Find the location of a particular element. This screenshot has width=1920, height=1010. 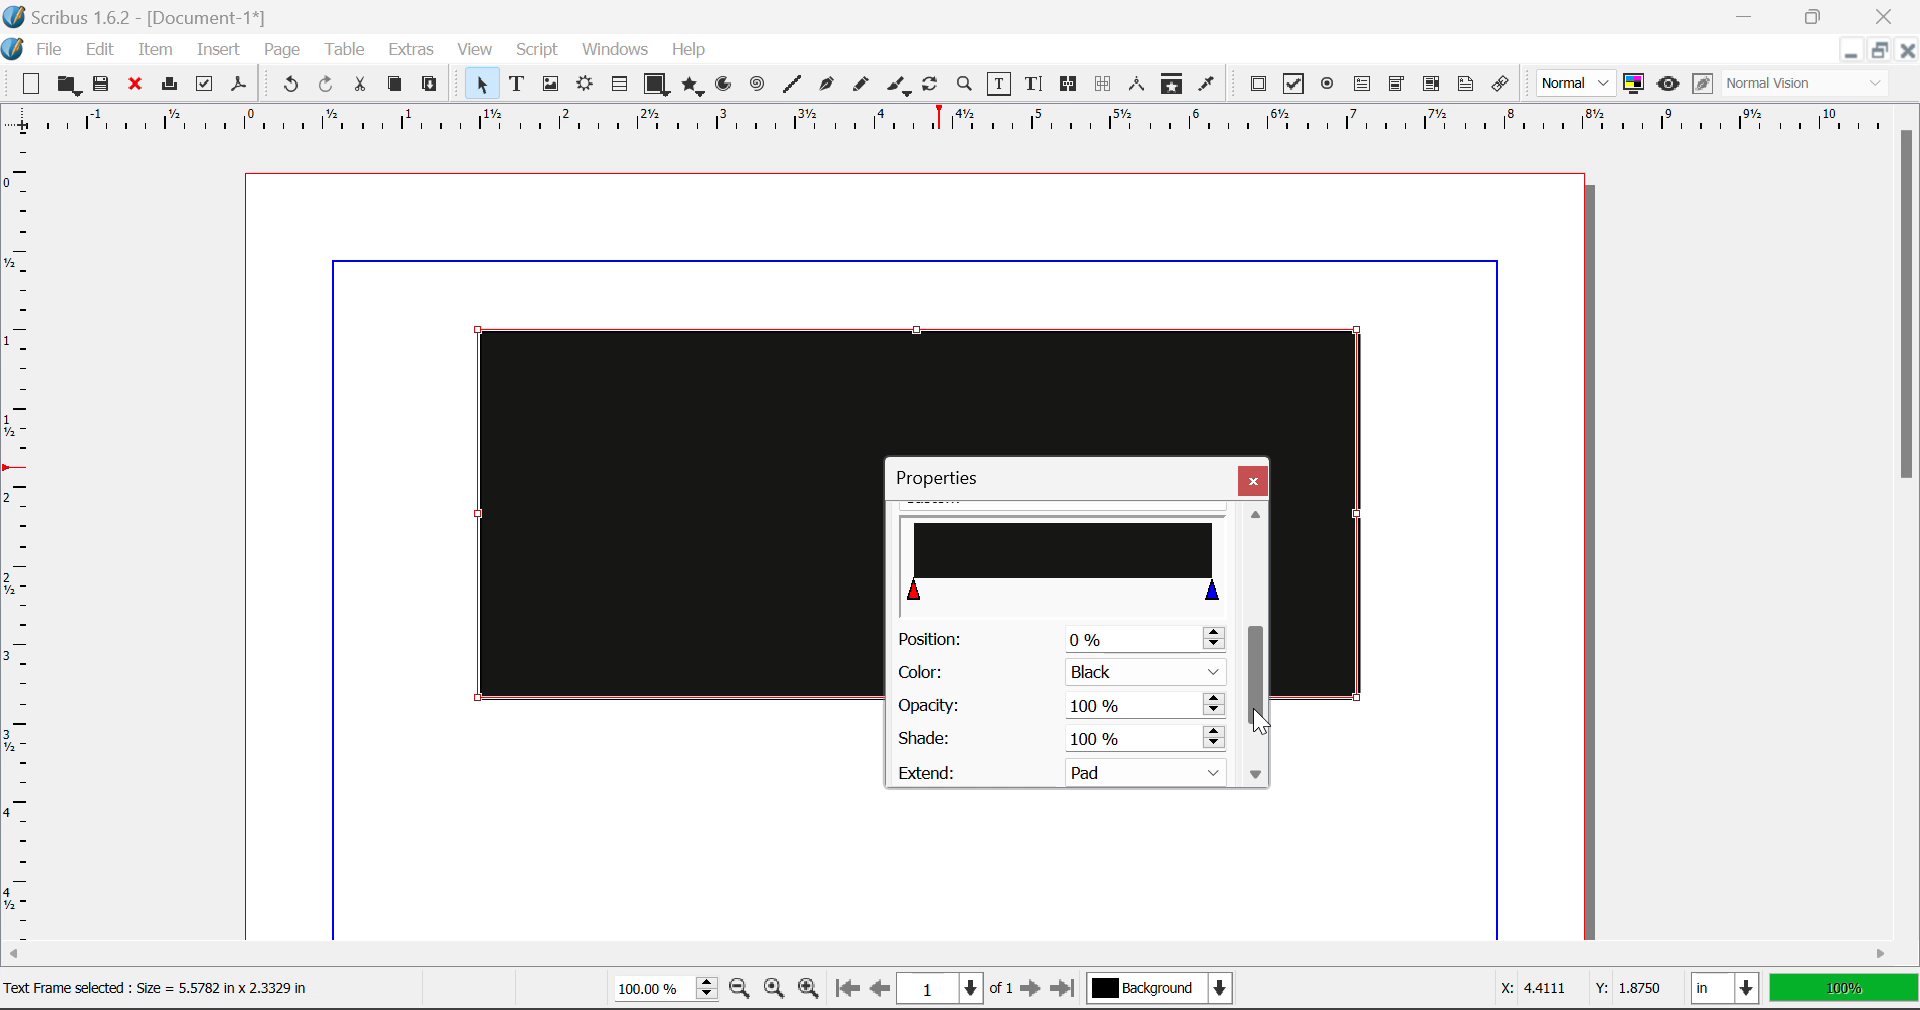

Scroll Bar is located at coordinates (949, 957).